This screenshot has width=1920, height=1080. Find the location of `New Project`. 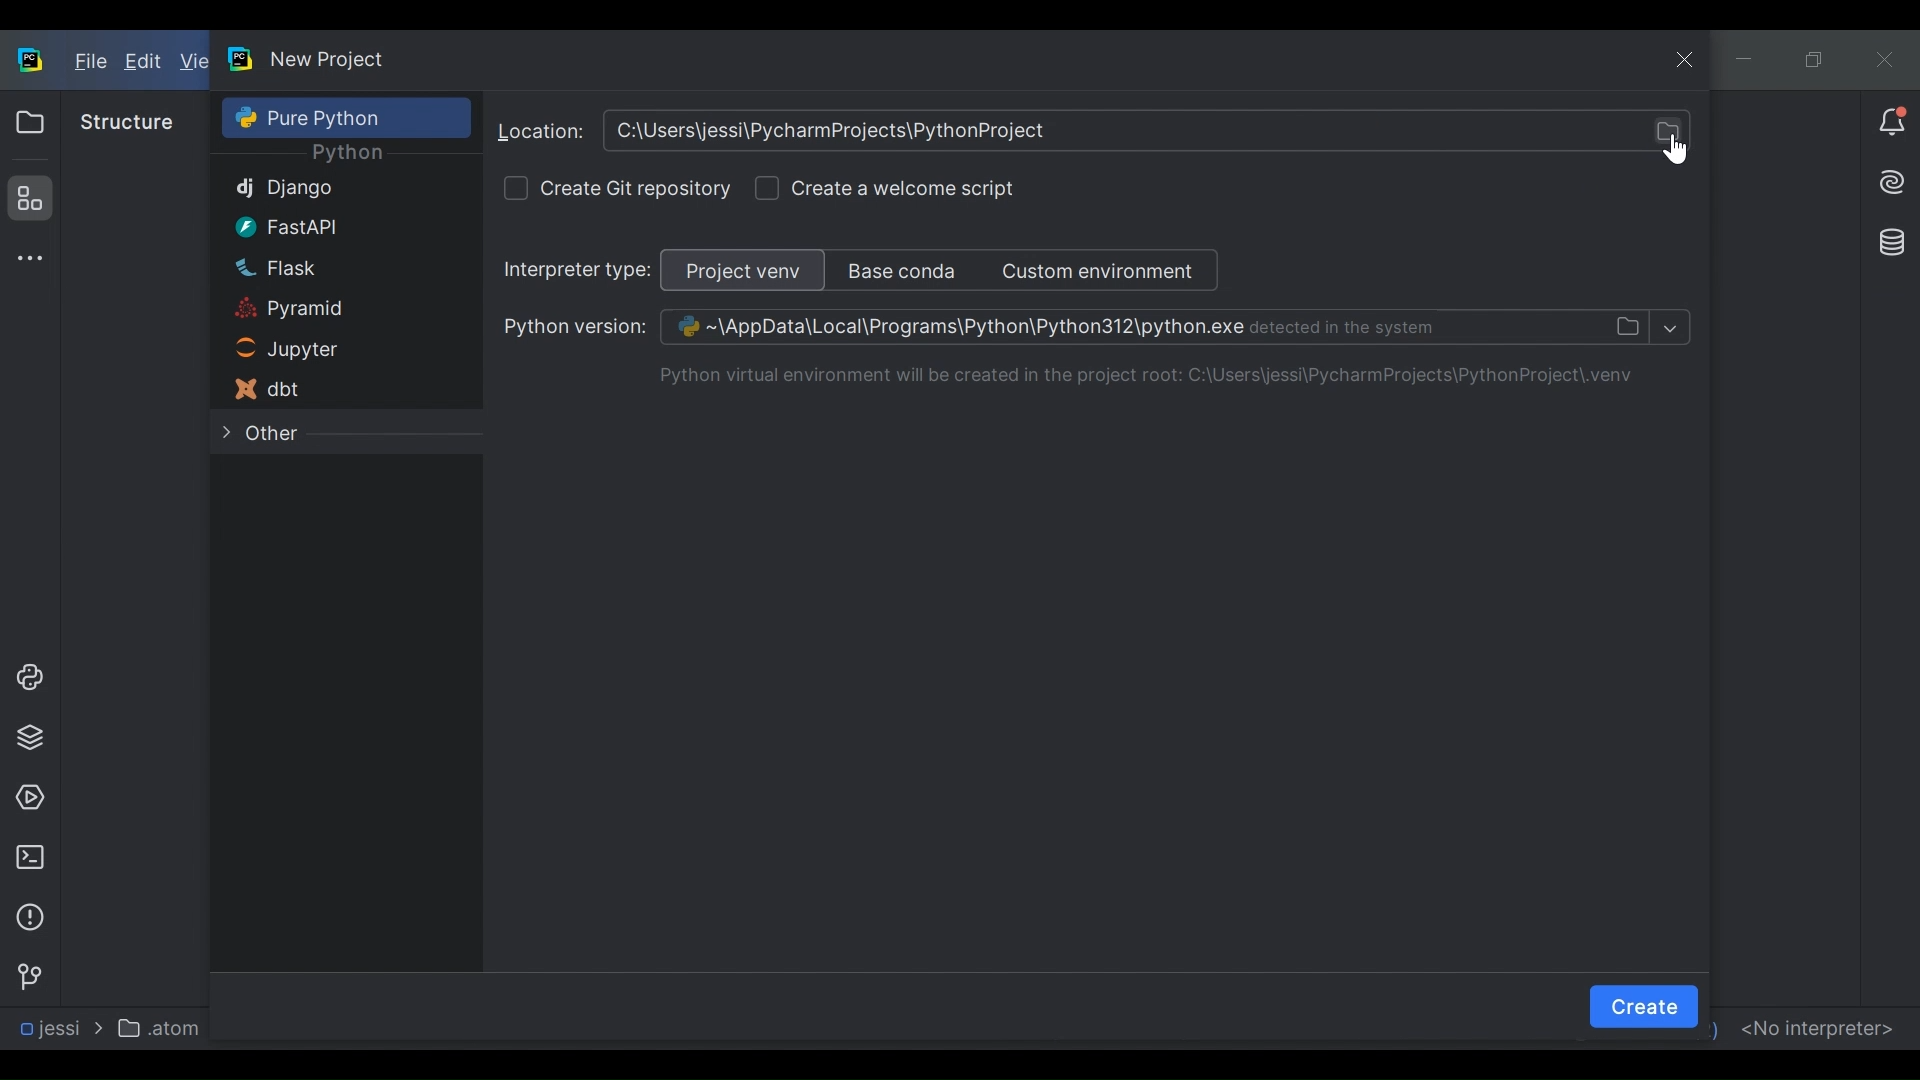

New Project is located at coordinates (328, 59).